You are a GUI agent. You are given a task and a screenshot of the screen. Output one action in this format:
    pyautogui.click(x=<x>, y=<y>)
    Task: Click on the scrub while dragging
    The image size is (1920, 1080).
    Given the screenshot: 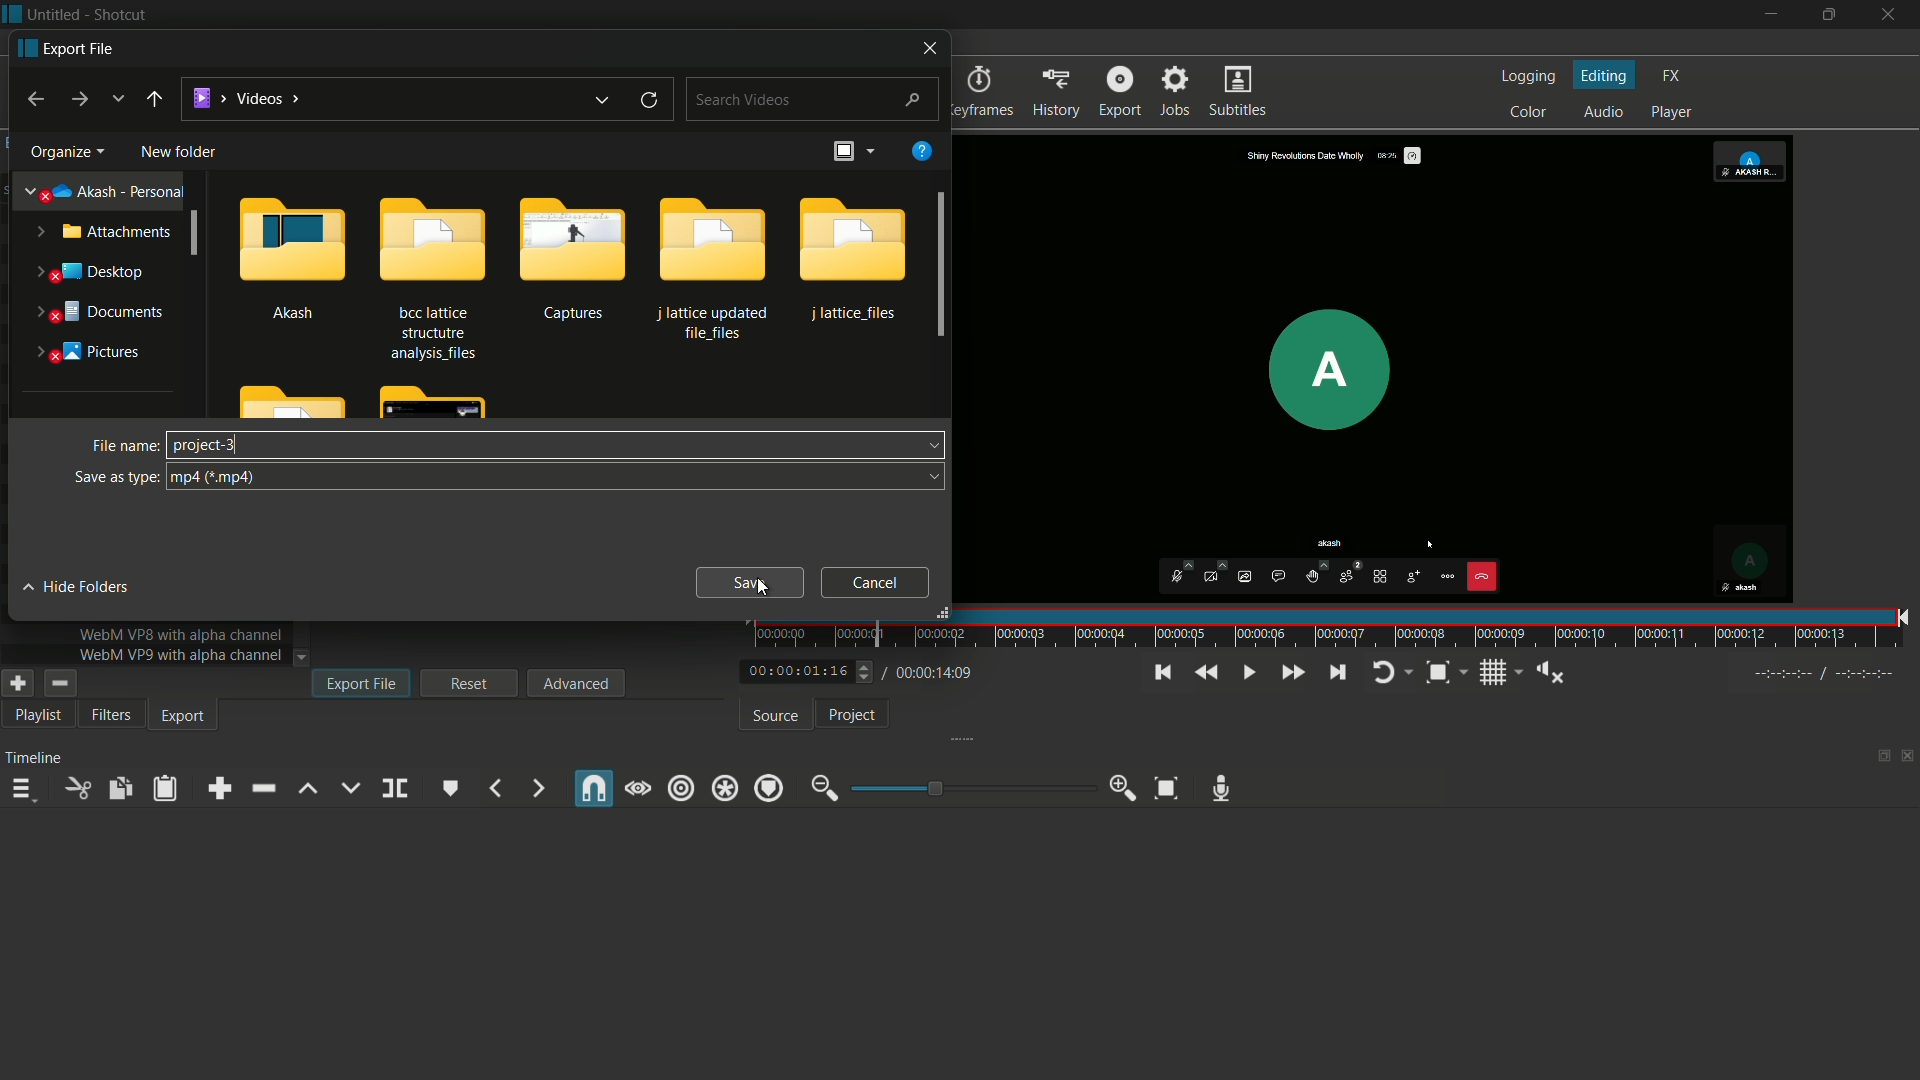 What is the action you would take?
    pyautogui.click(x=637, y=789)
    